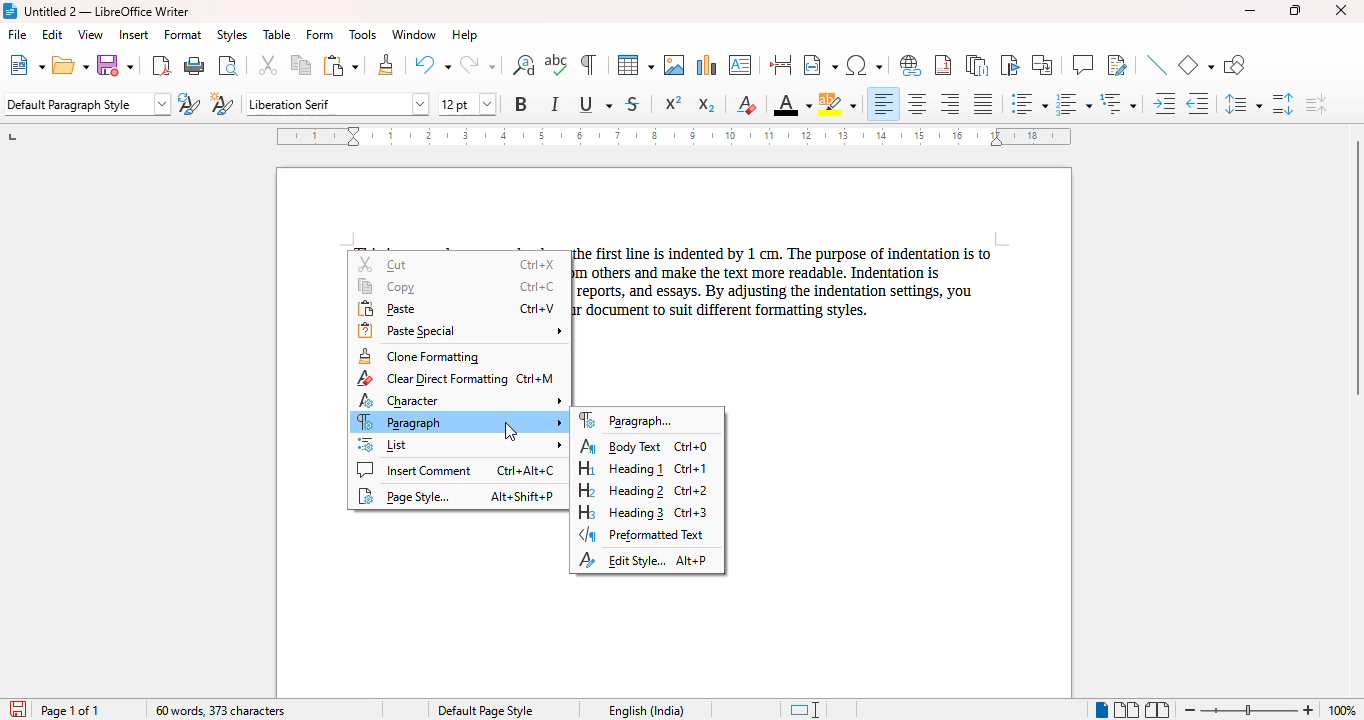 The height and width of the screenshot is (720, 1364). What do you see at coordinates (320, 35) in the screenshot?
I see `form` at bounding box center [320, 35].